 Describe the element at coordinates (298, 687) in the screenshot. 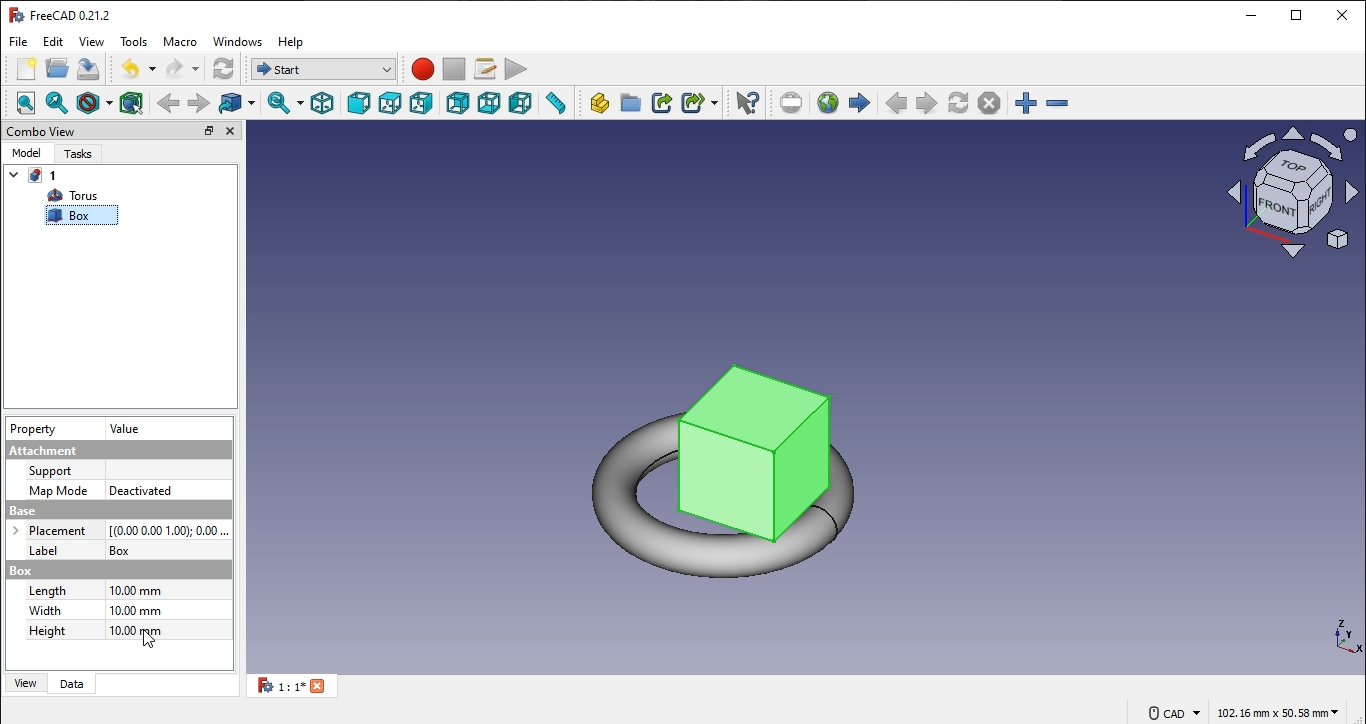

I see `1` at that location.